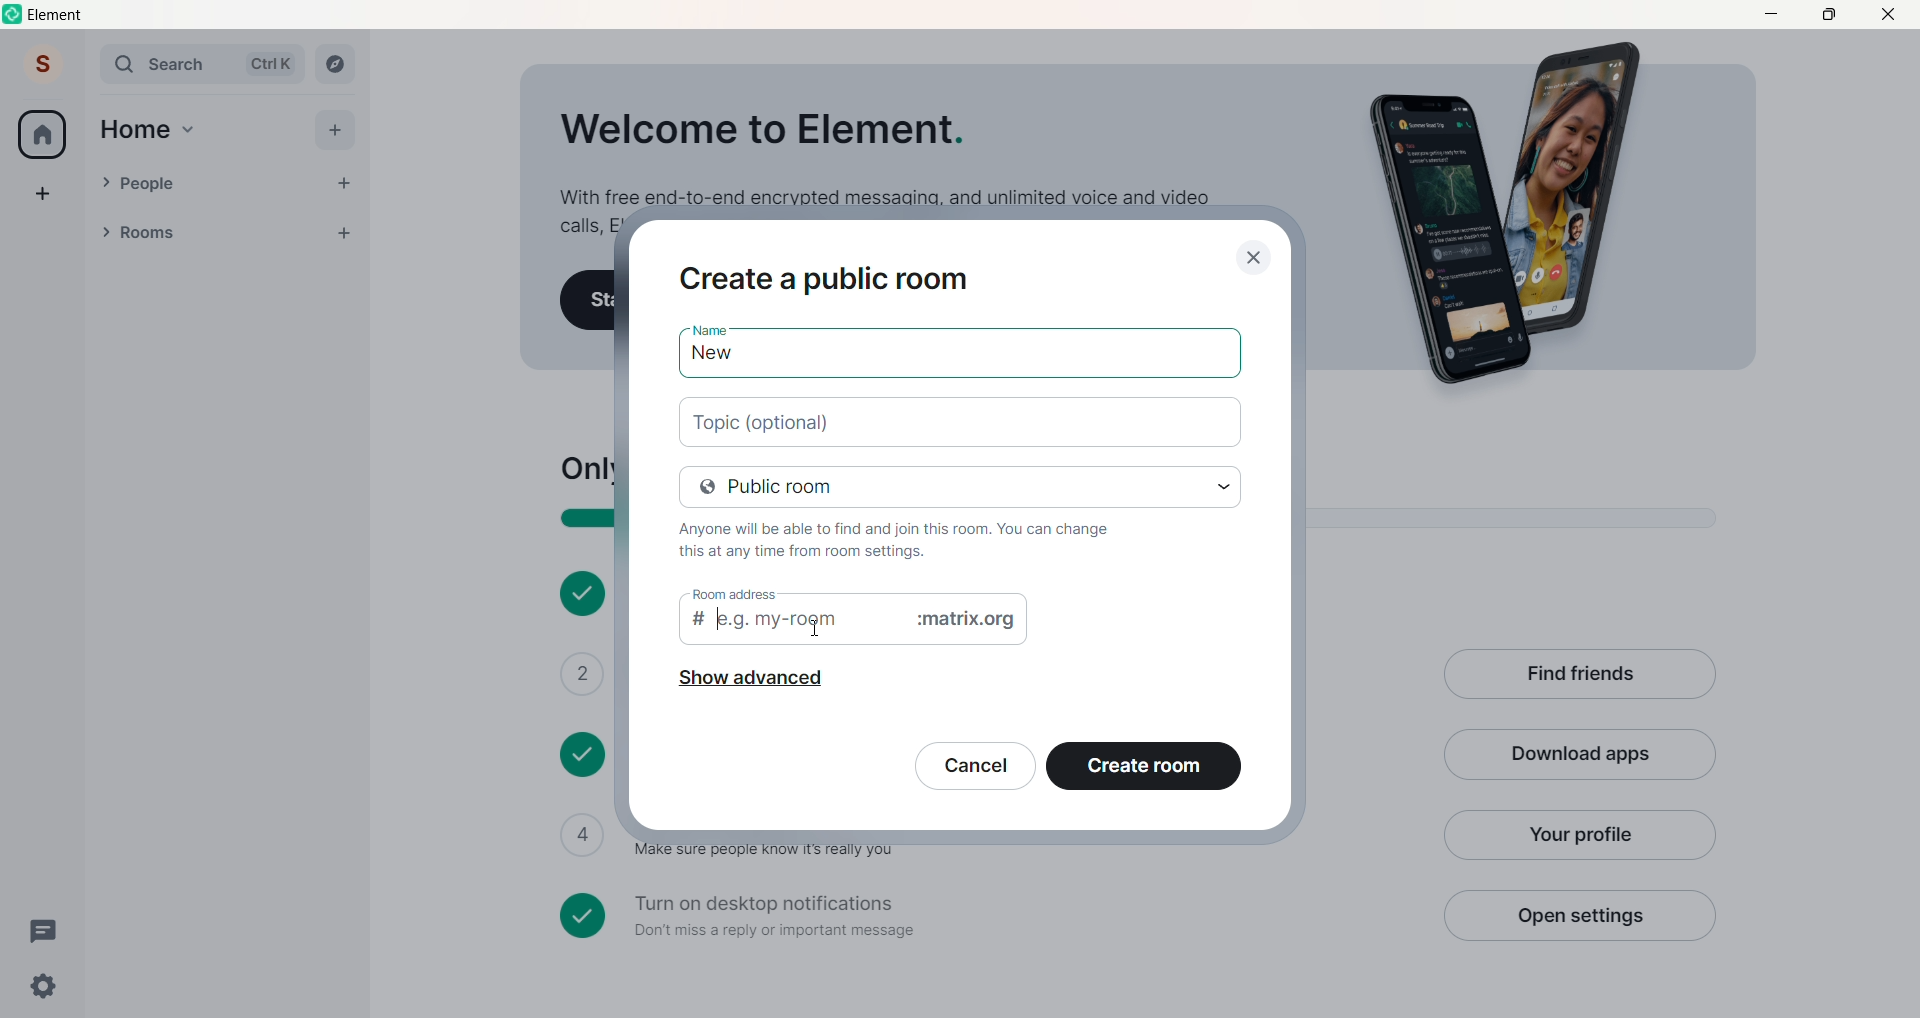 Image resolution: width=1920 pixels, height=1018 pixels. What do you see at coordinates (818, 627) in the screenshot?
I see `cursor` at bounding box center [818, 627].